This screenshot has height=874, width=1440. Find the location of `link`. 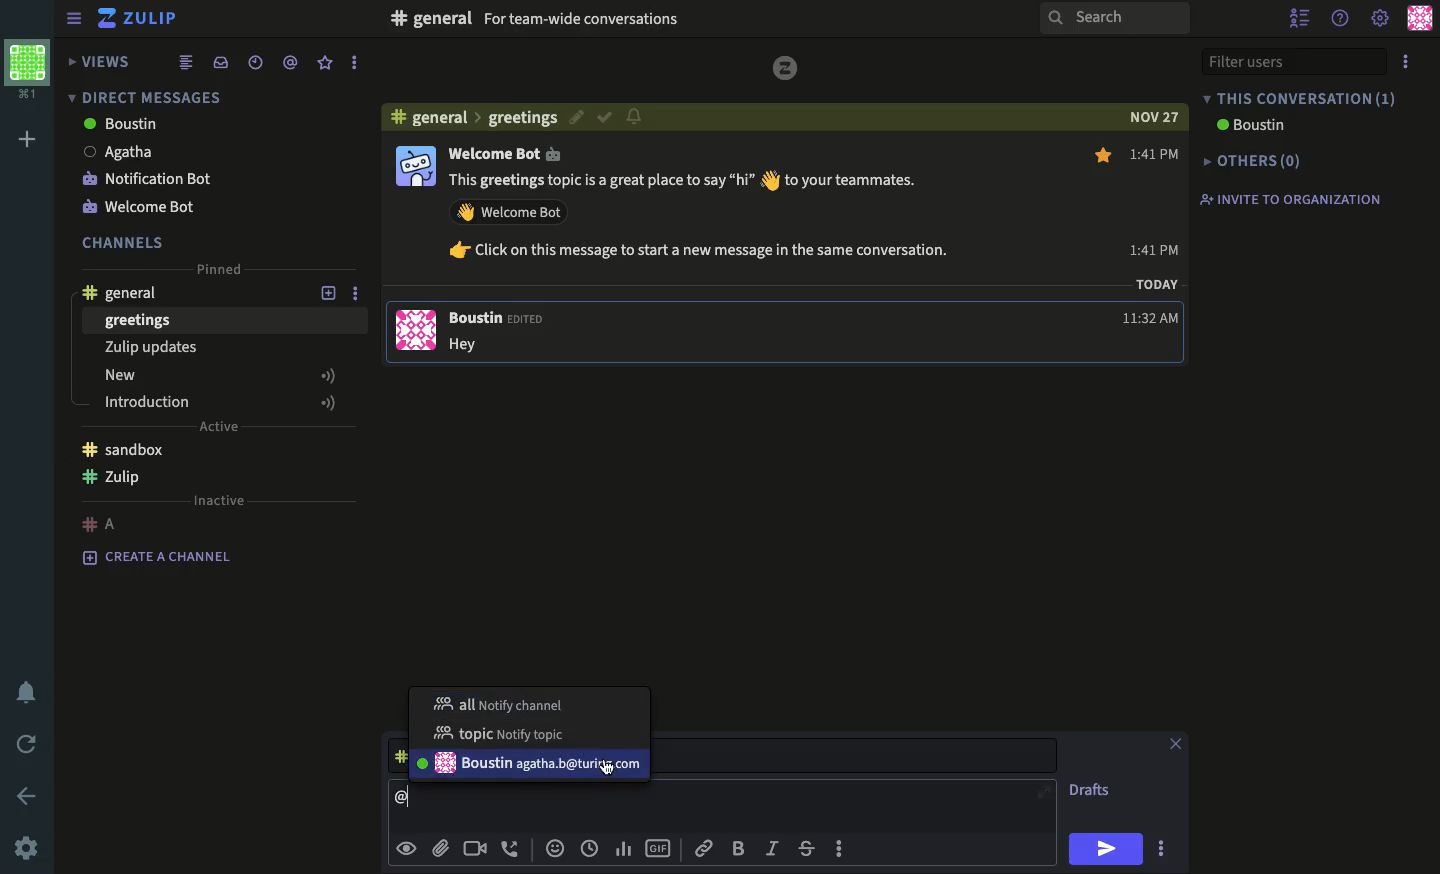

link is located at coordinates (701, 848).